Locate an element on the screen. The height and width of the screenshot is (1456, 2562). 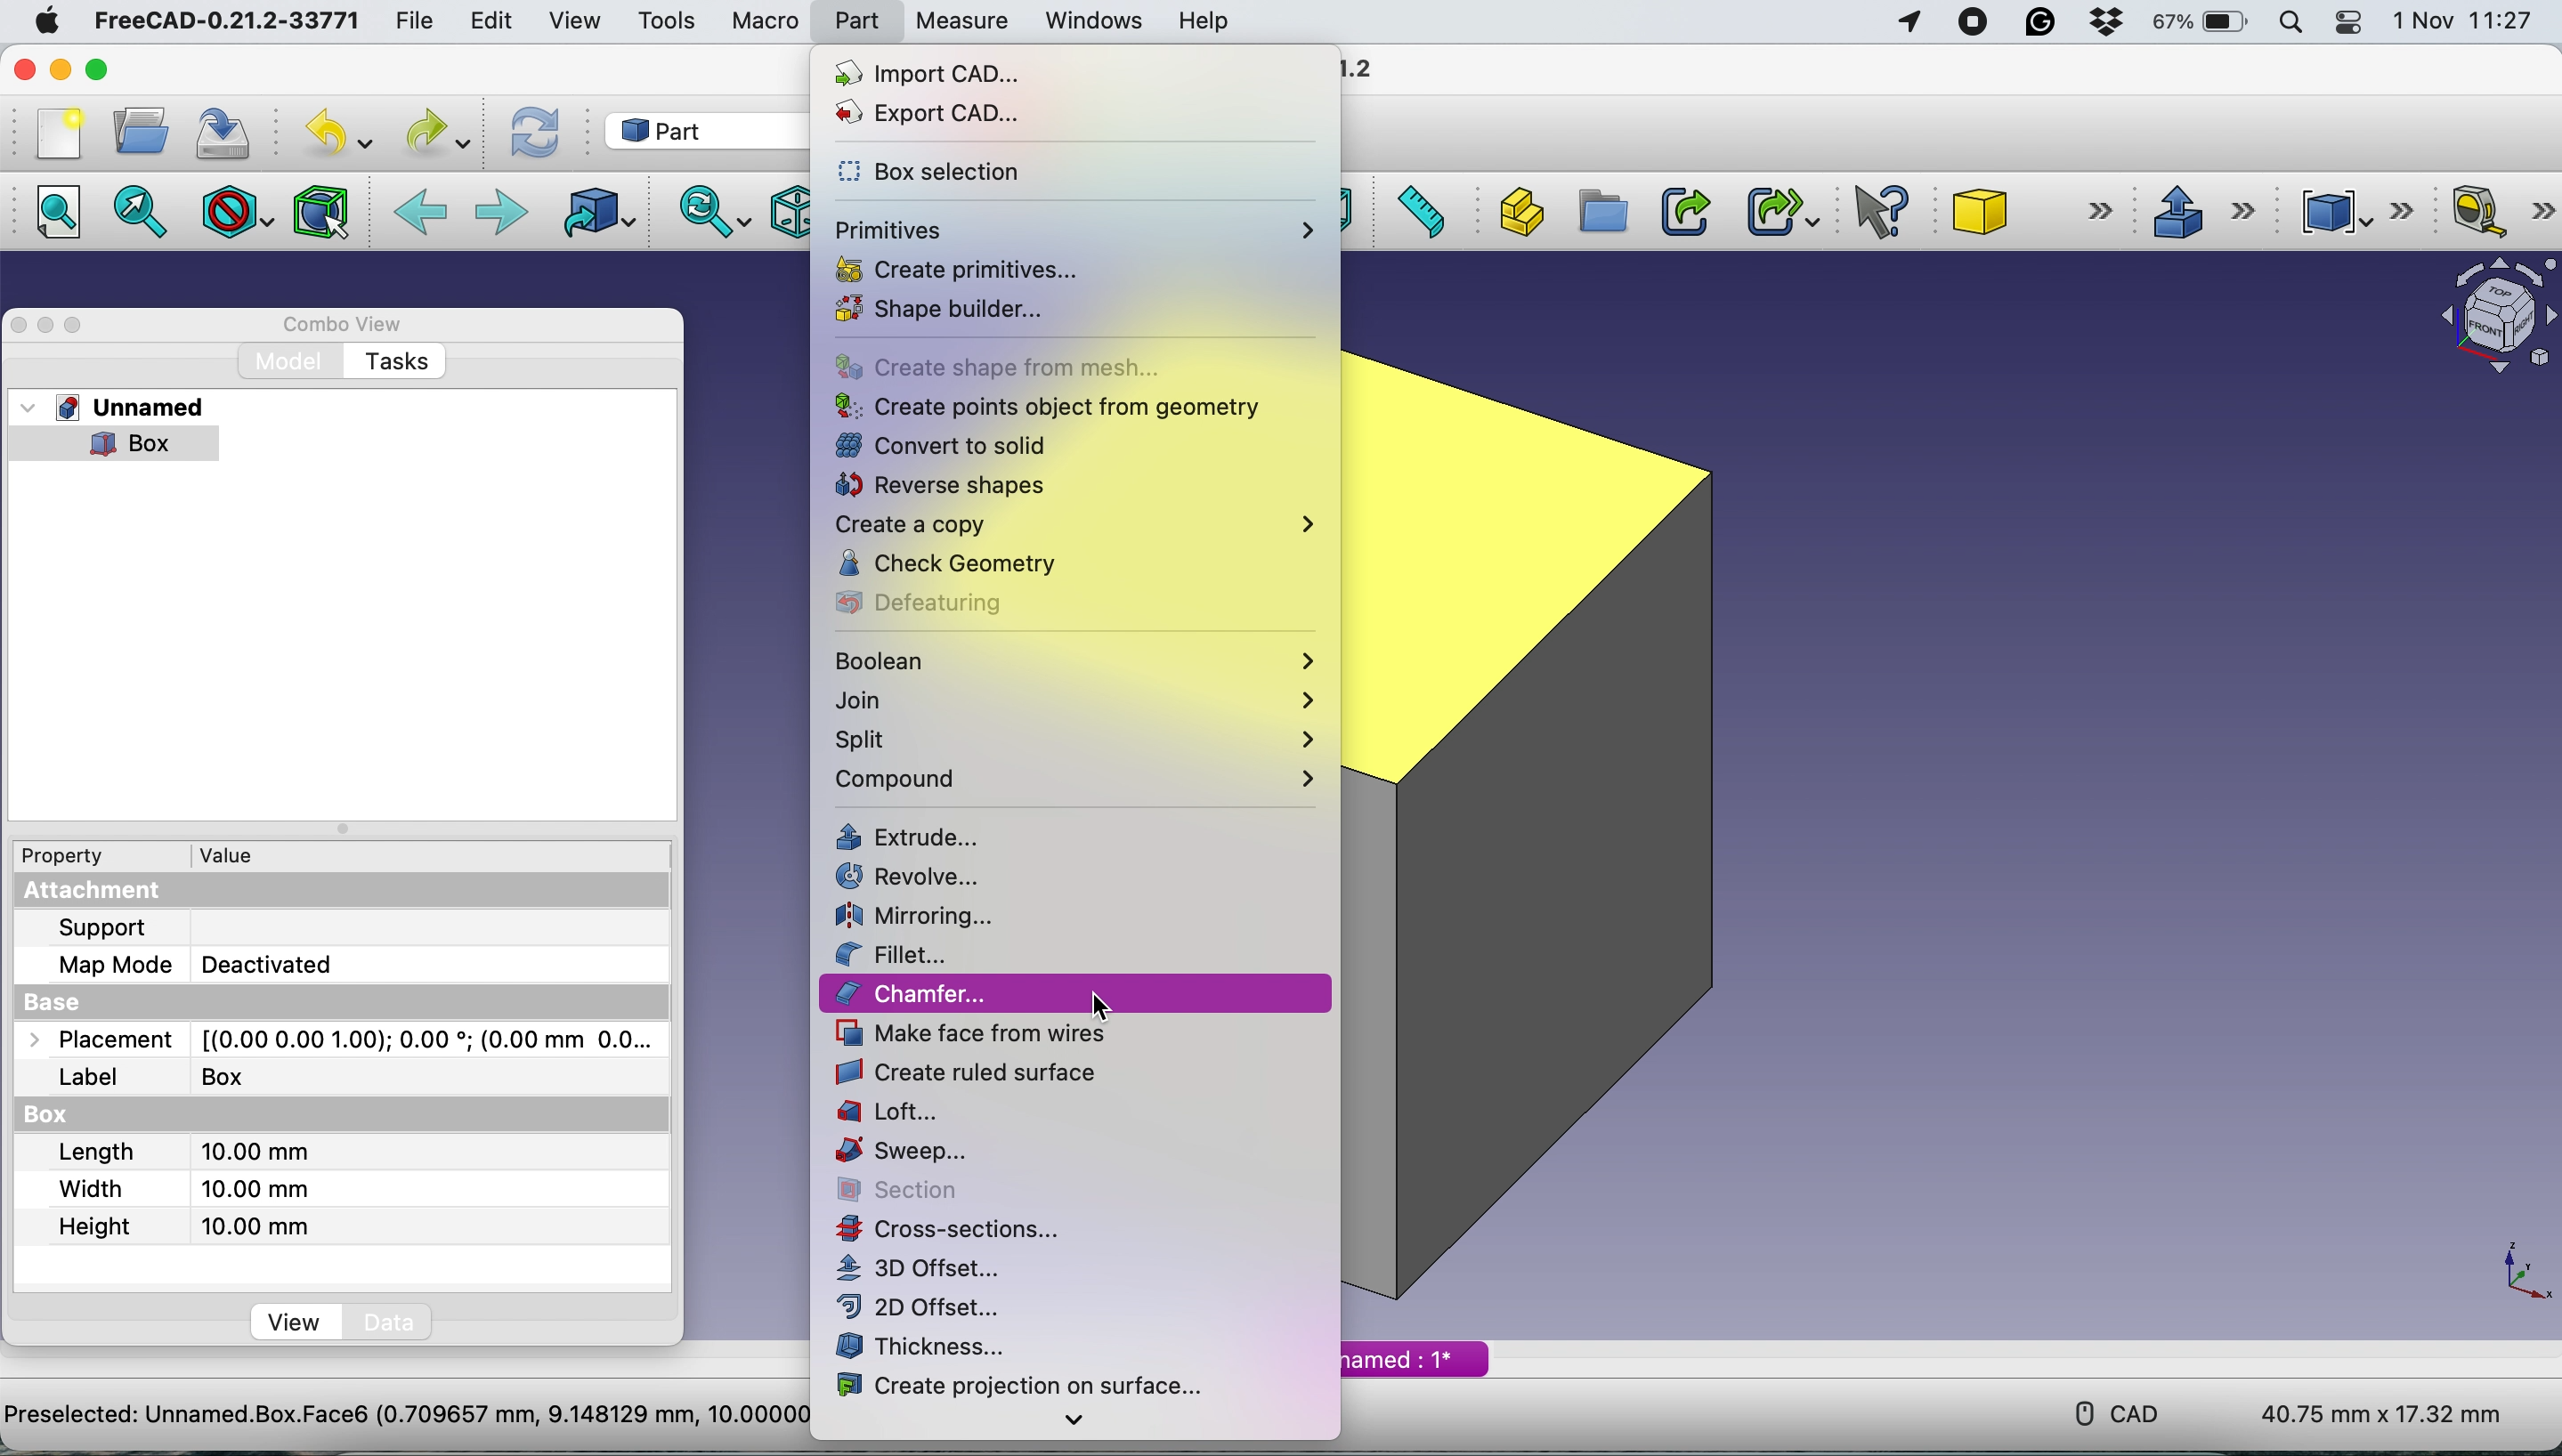
mirroring is located at coordinates (916, 915).